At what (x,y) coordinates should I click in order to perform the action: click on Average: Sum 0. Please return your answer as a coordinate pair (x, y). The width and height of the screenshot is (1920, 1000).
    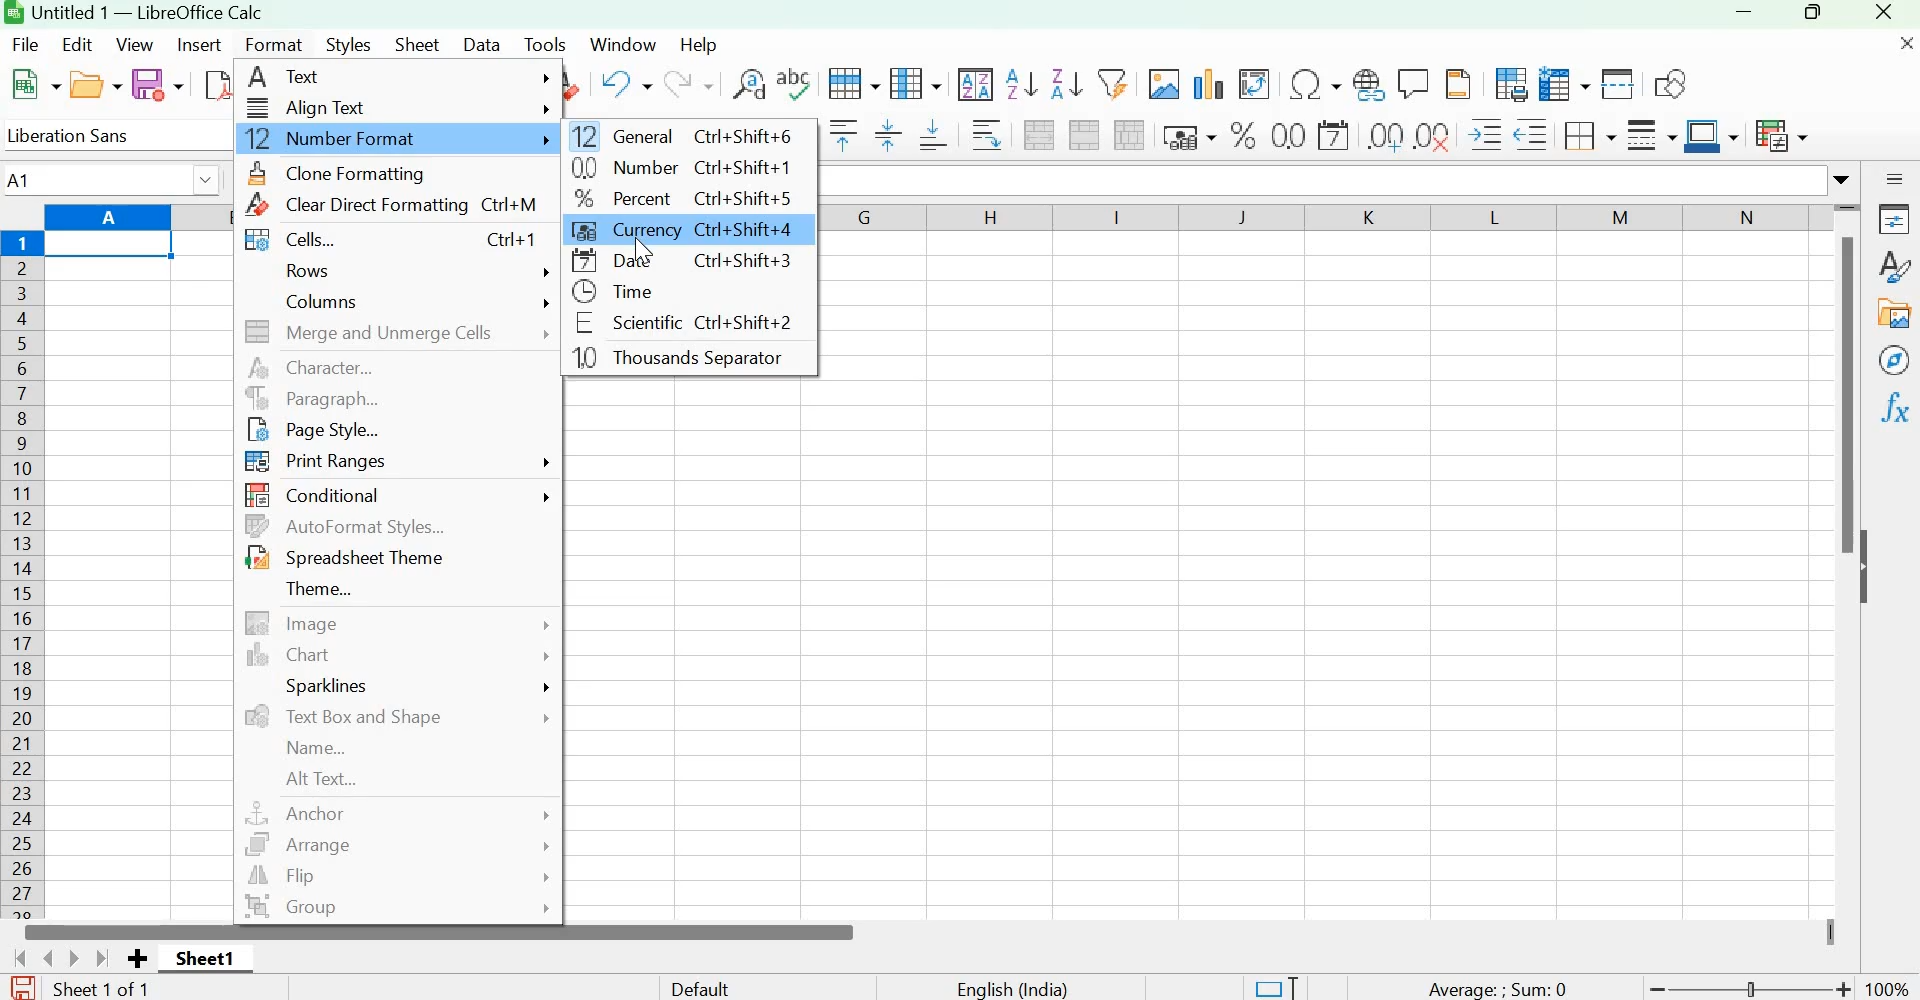
    Looking at the image, I should click on (1494, 987).